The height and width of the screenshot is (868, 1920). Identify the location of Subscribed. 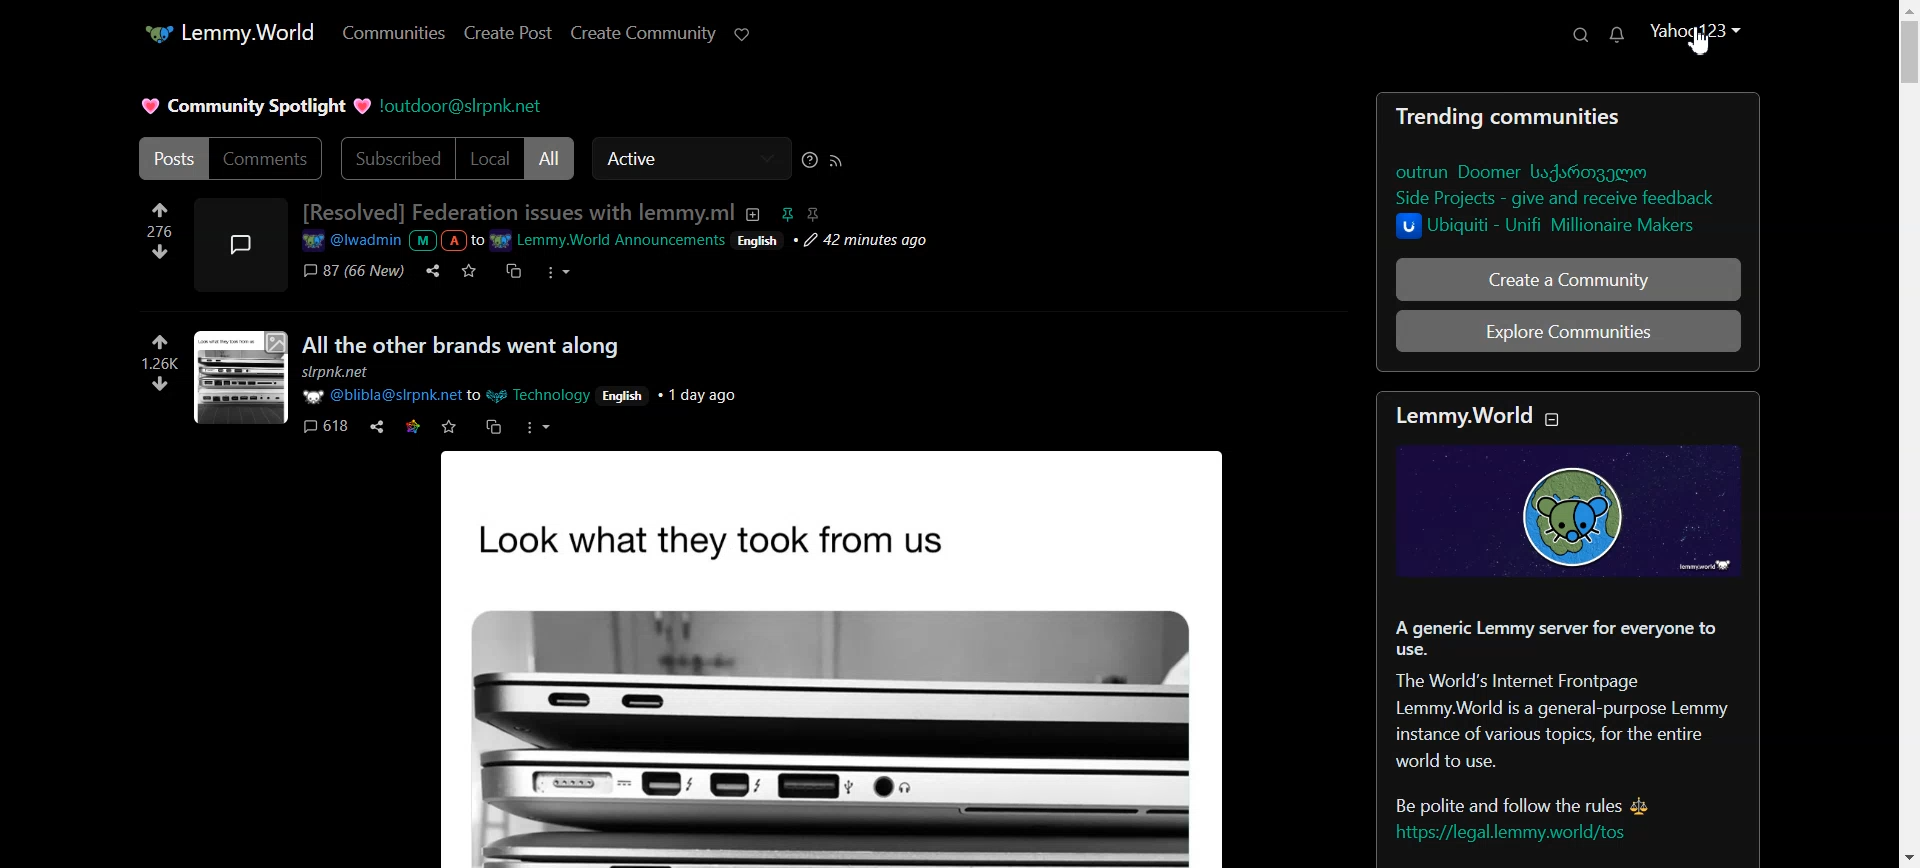
(396, 158).